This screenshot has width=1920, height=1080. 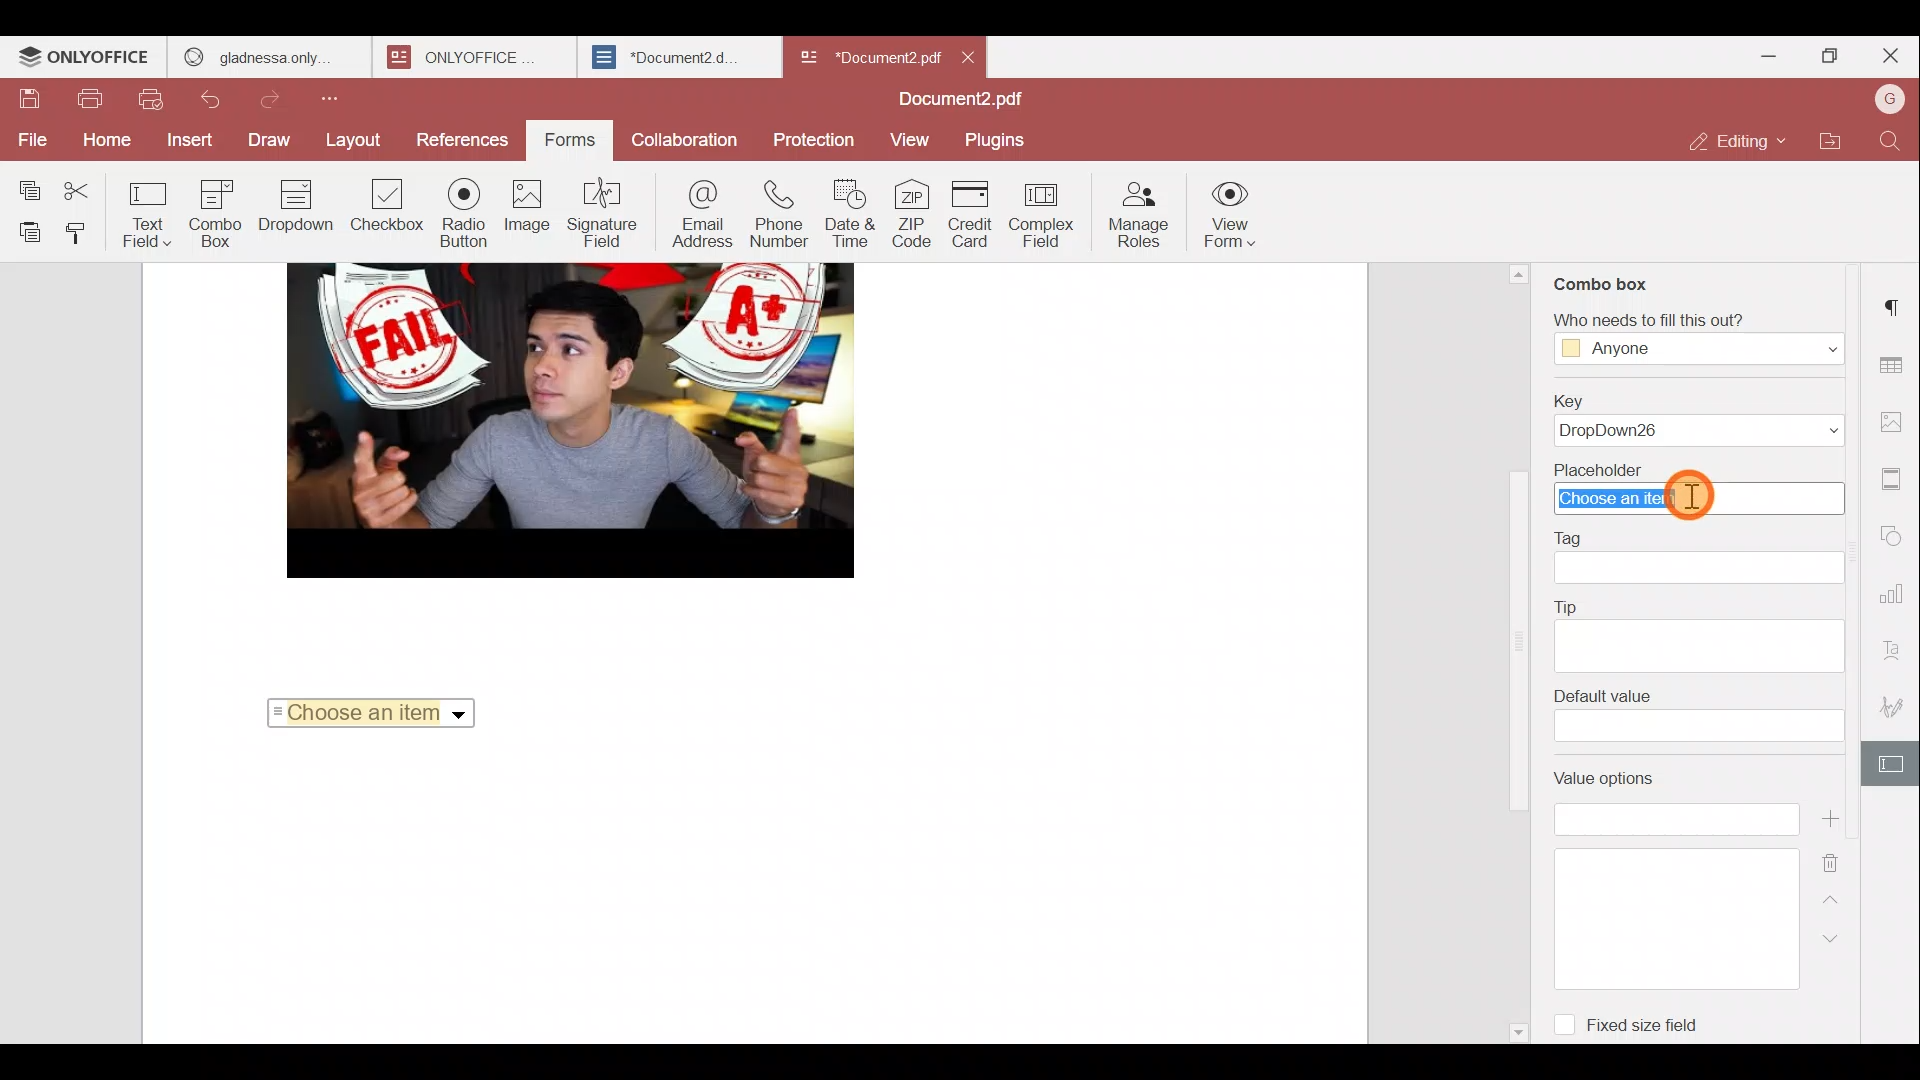 I want to click on Up, so click(x=1832, y=906).